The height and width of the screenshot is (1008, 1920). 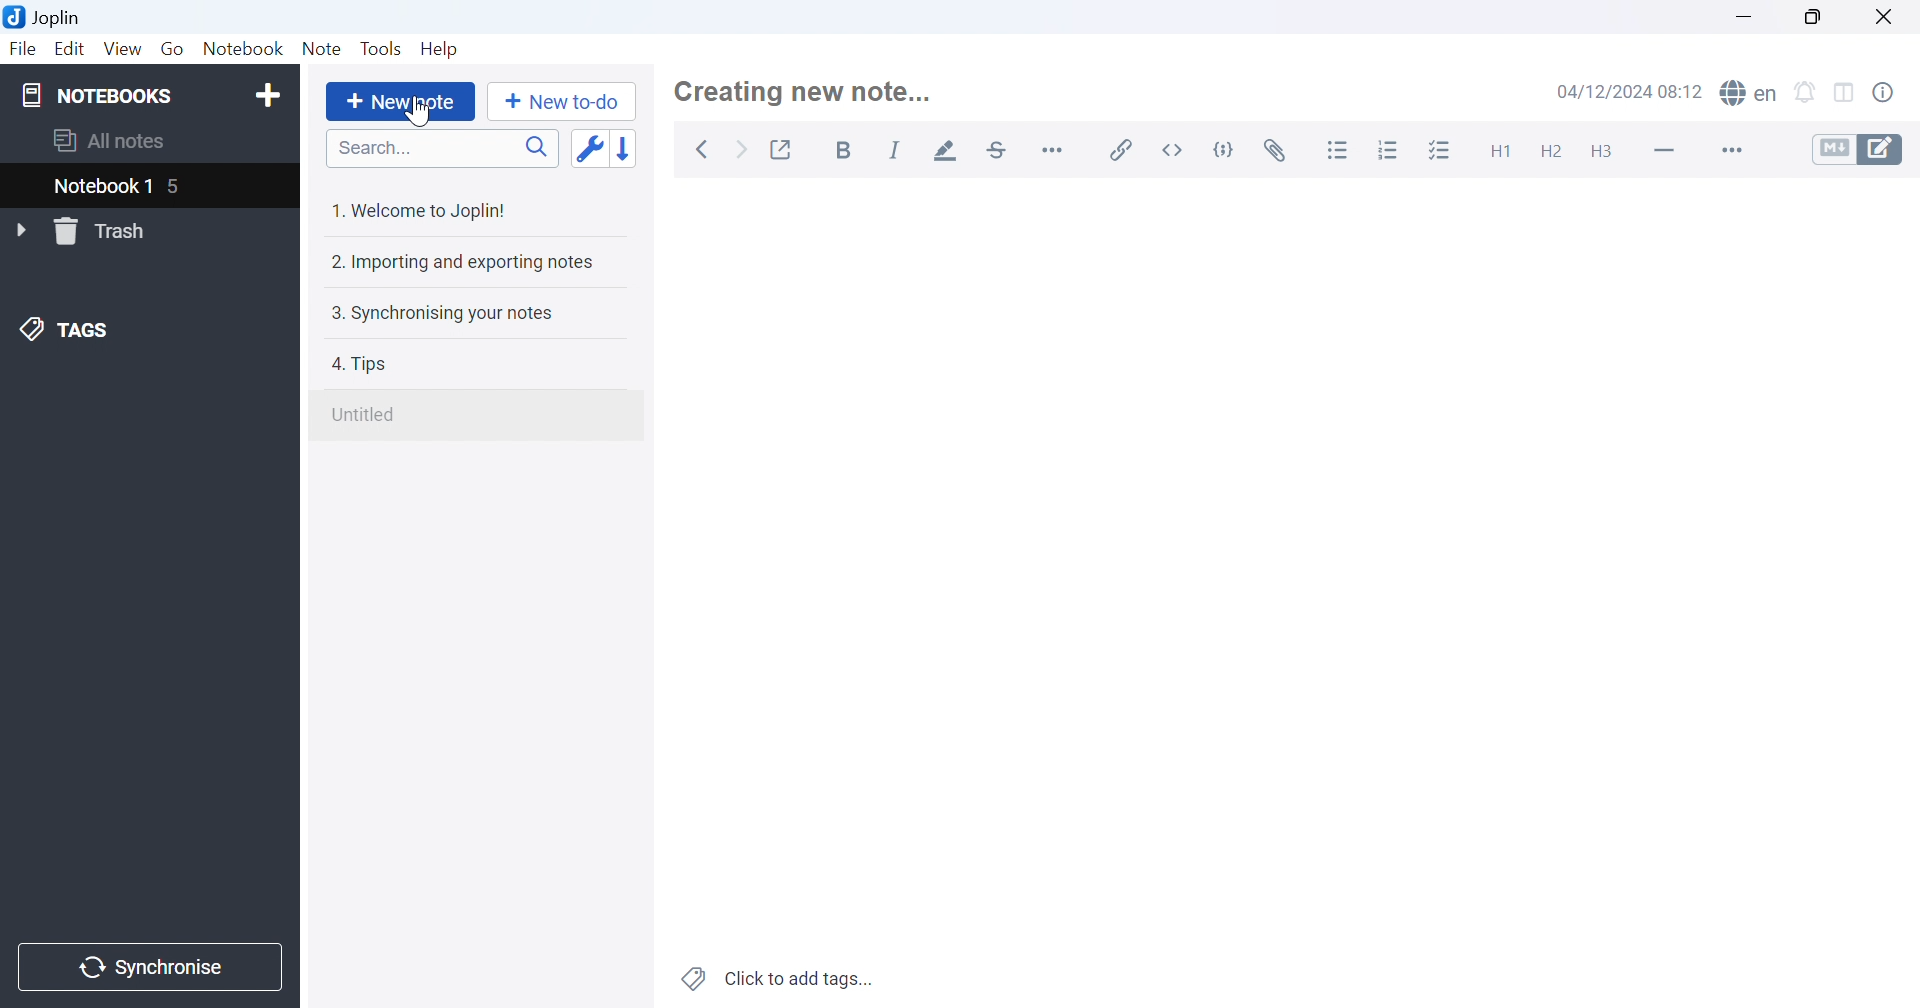 I want to click on Bulleted list, so click(x=1341, y=151).